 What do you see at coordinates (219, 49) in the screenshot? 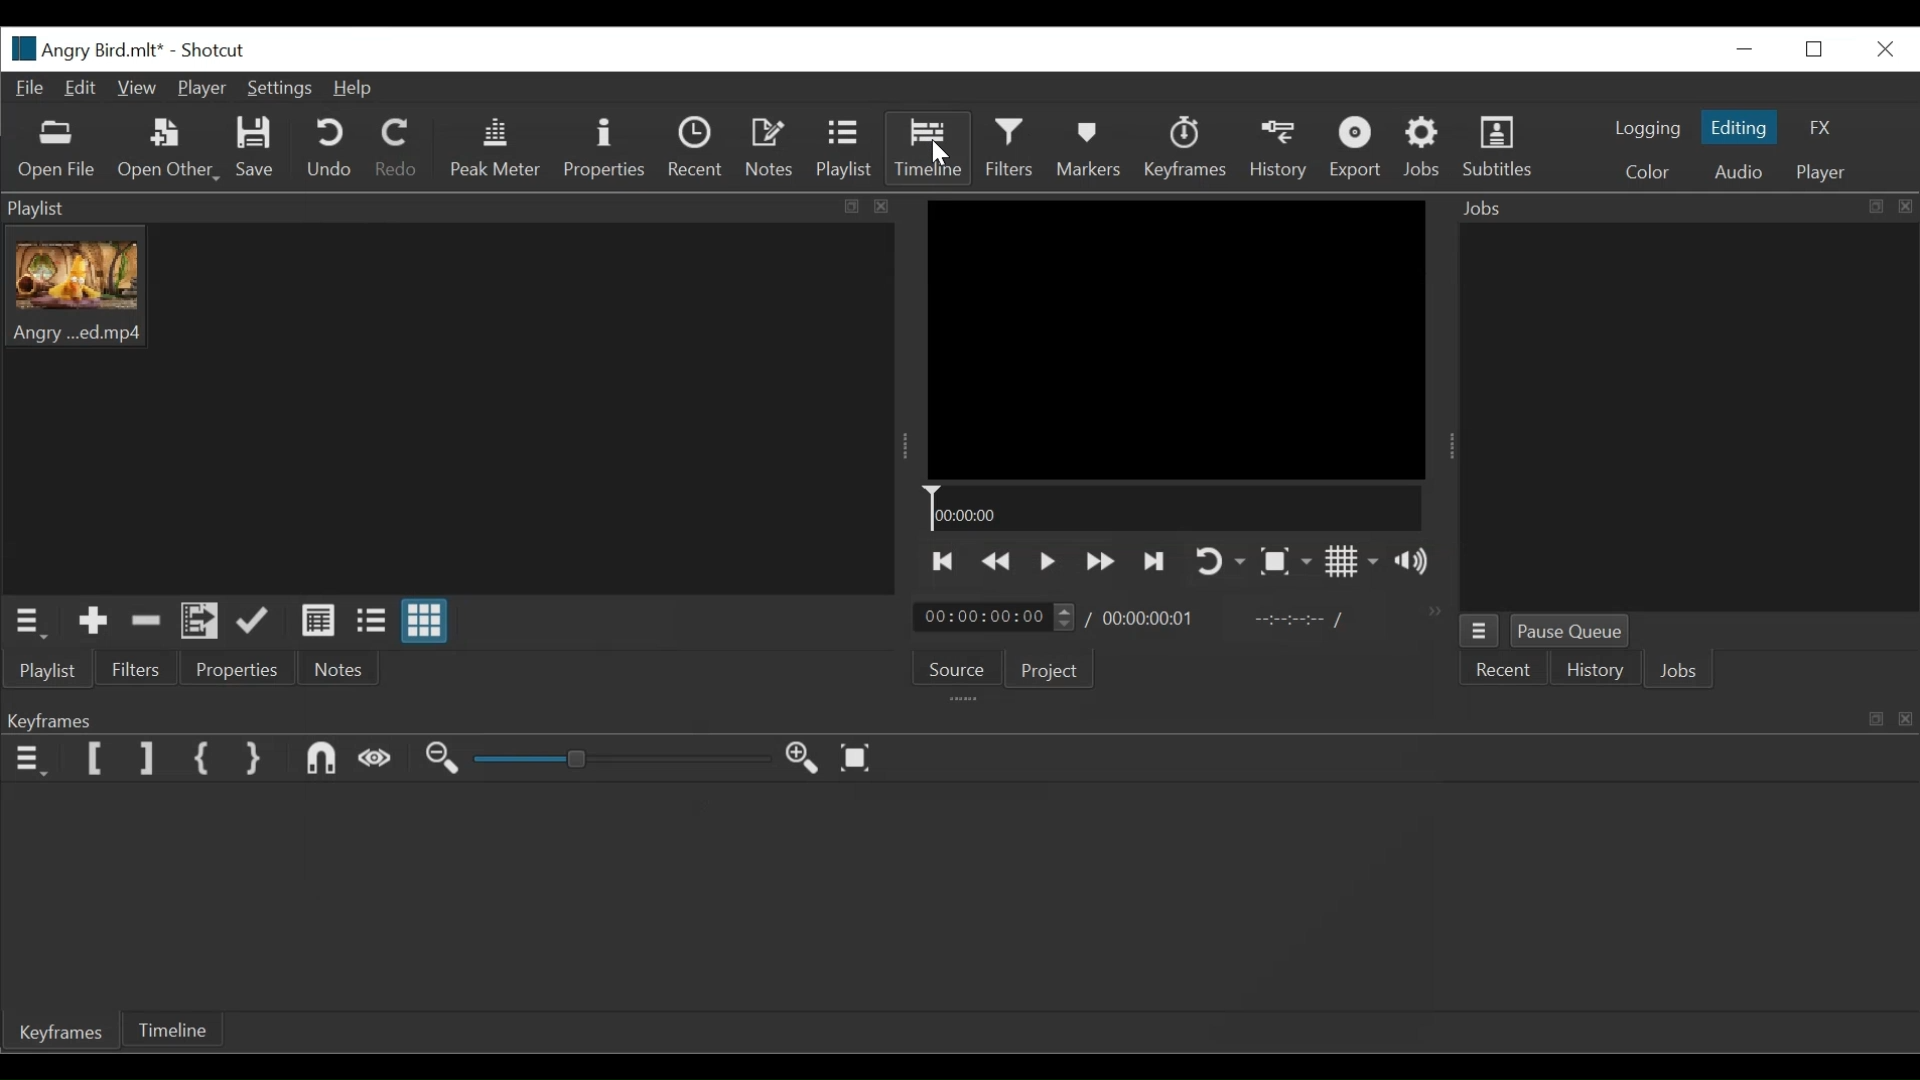
I see `Shotcut` at bounding box center [219, 49].